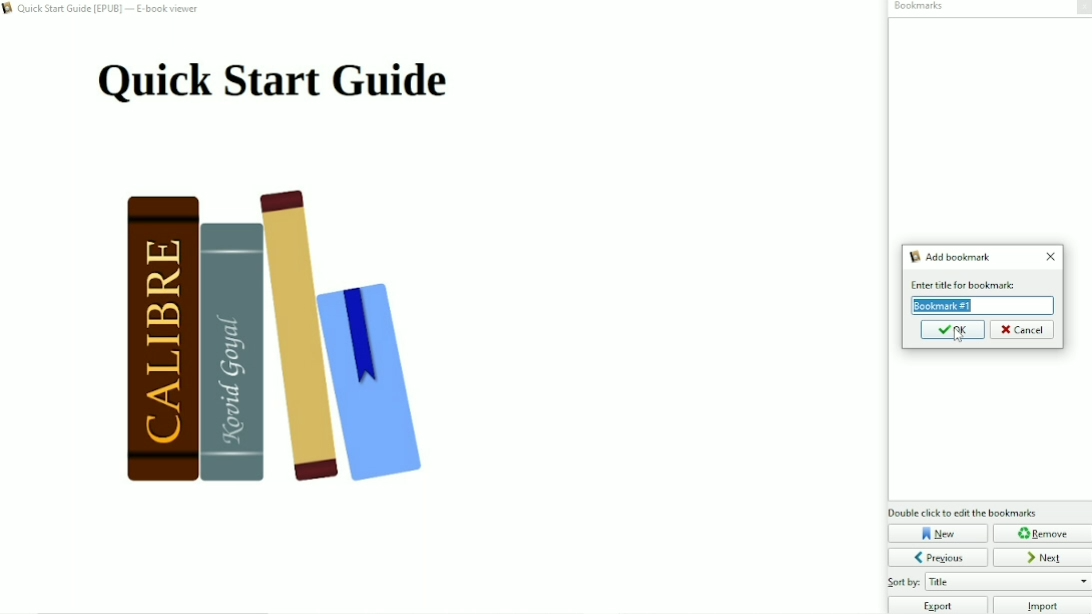 This screenshot has height=614, width=1092. I want to click on Previous, so click(938, 557).